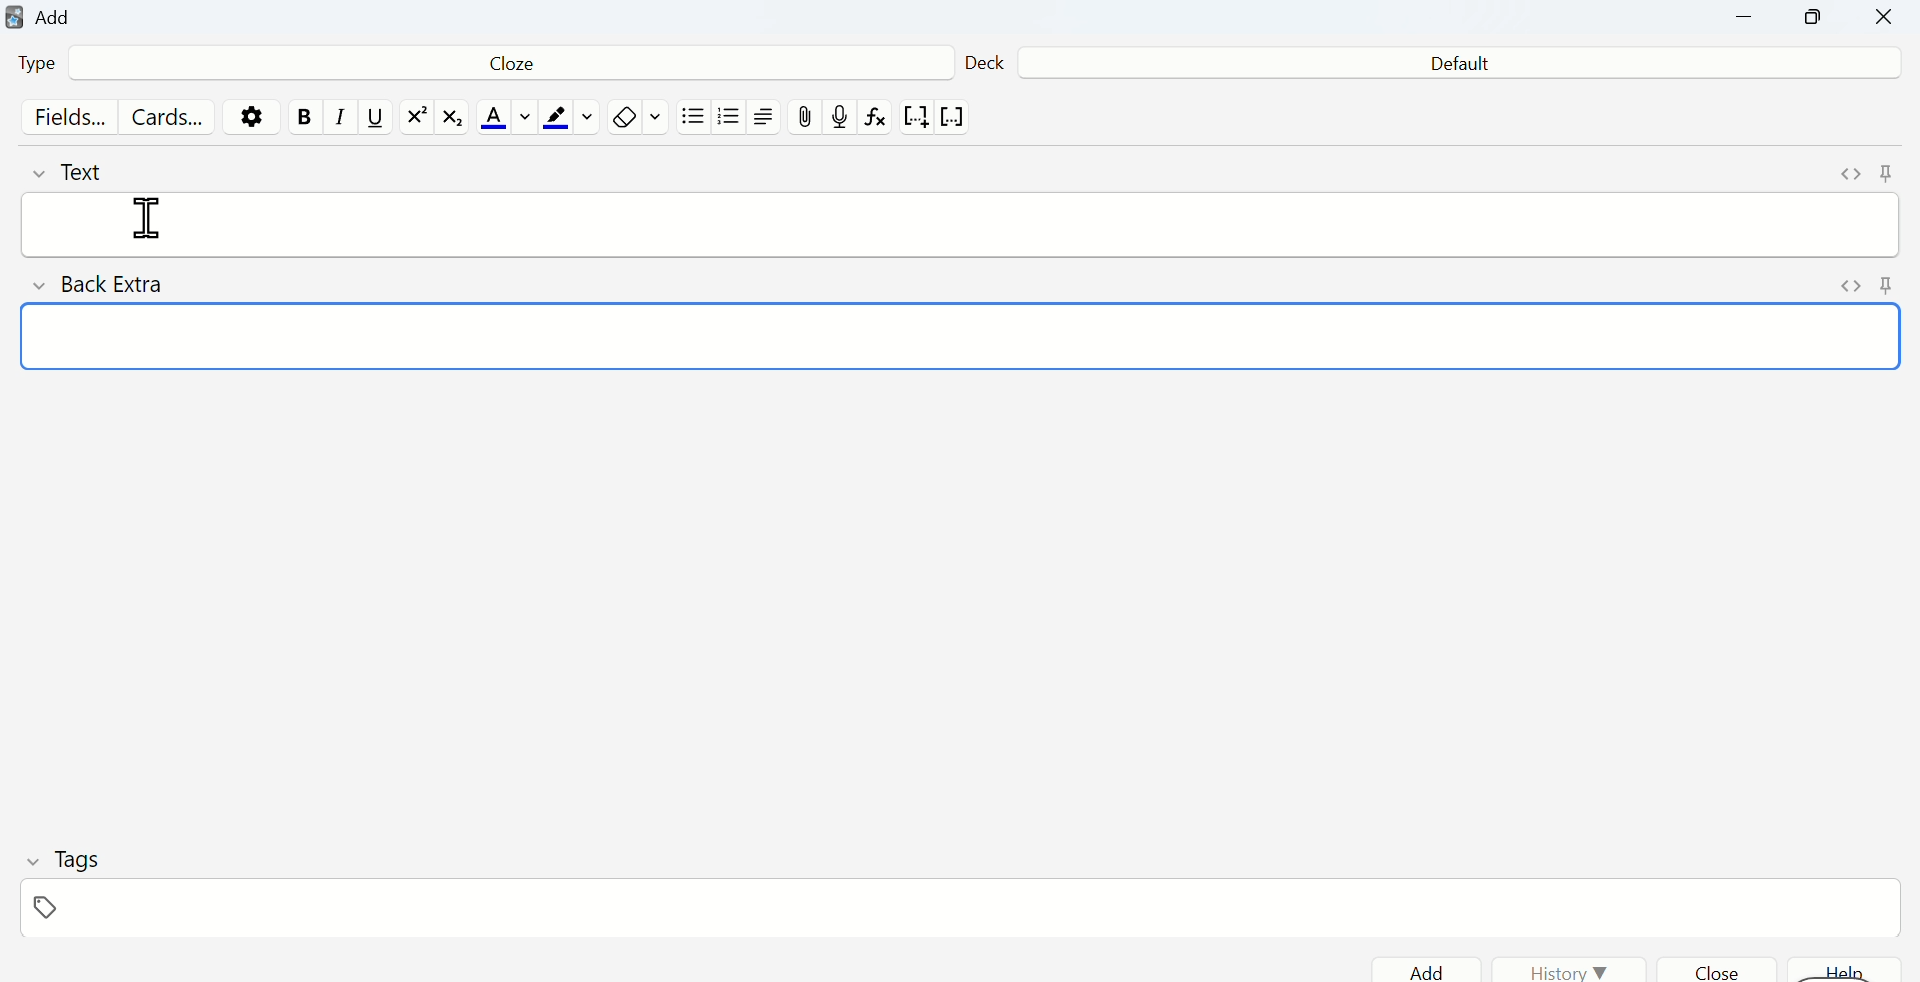 Image resolution: width=1920 pixels, height=982 pixels. I want to click on formula, so click(878, 121).